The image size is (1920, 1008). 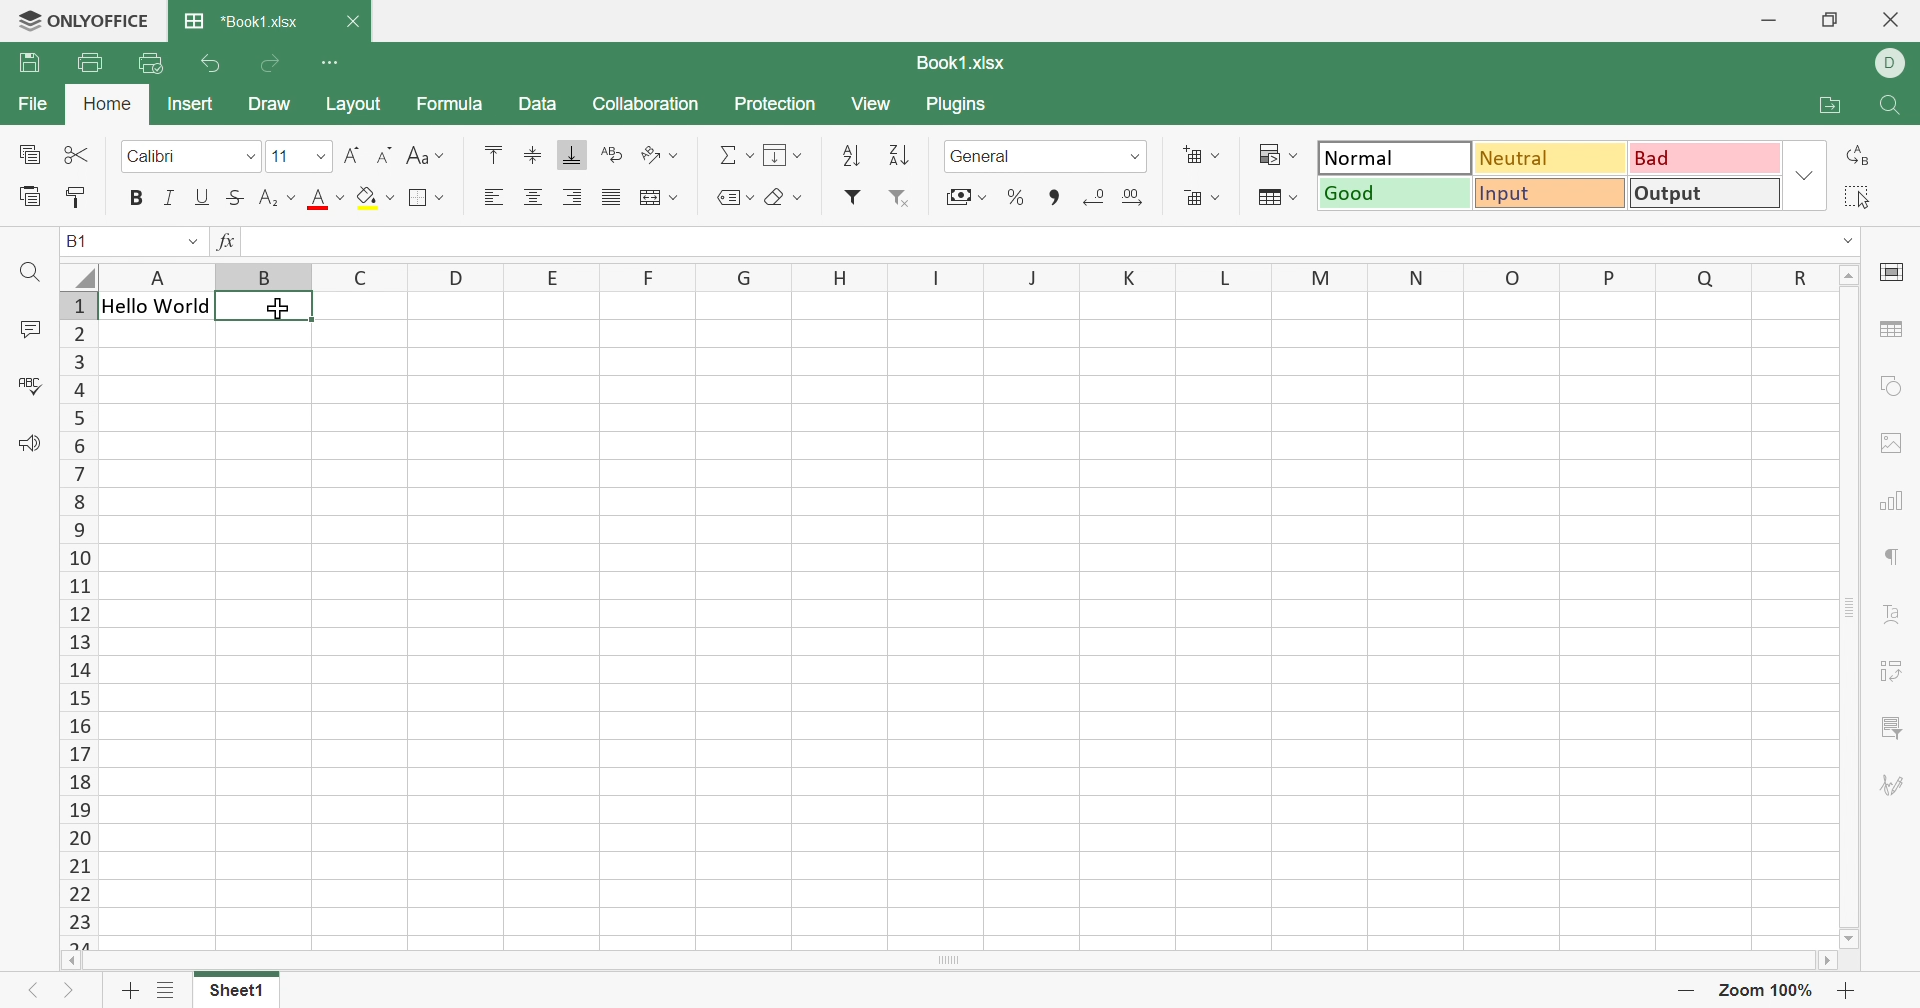 I want to click on Cut, so click(x=75, y=153).